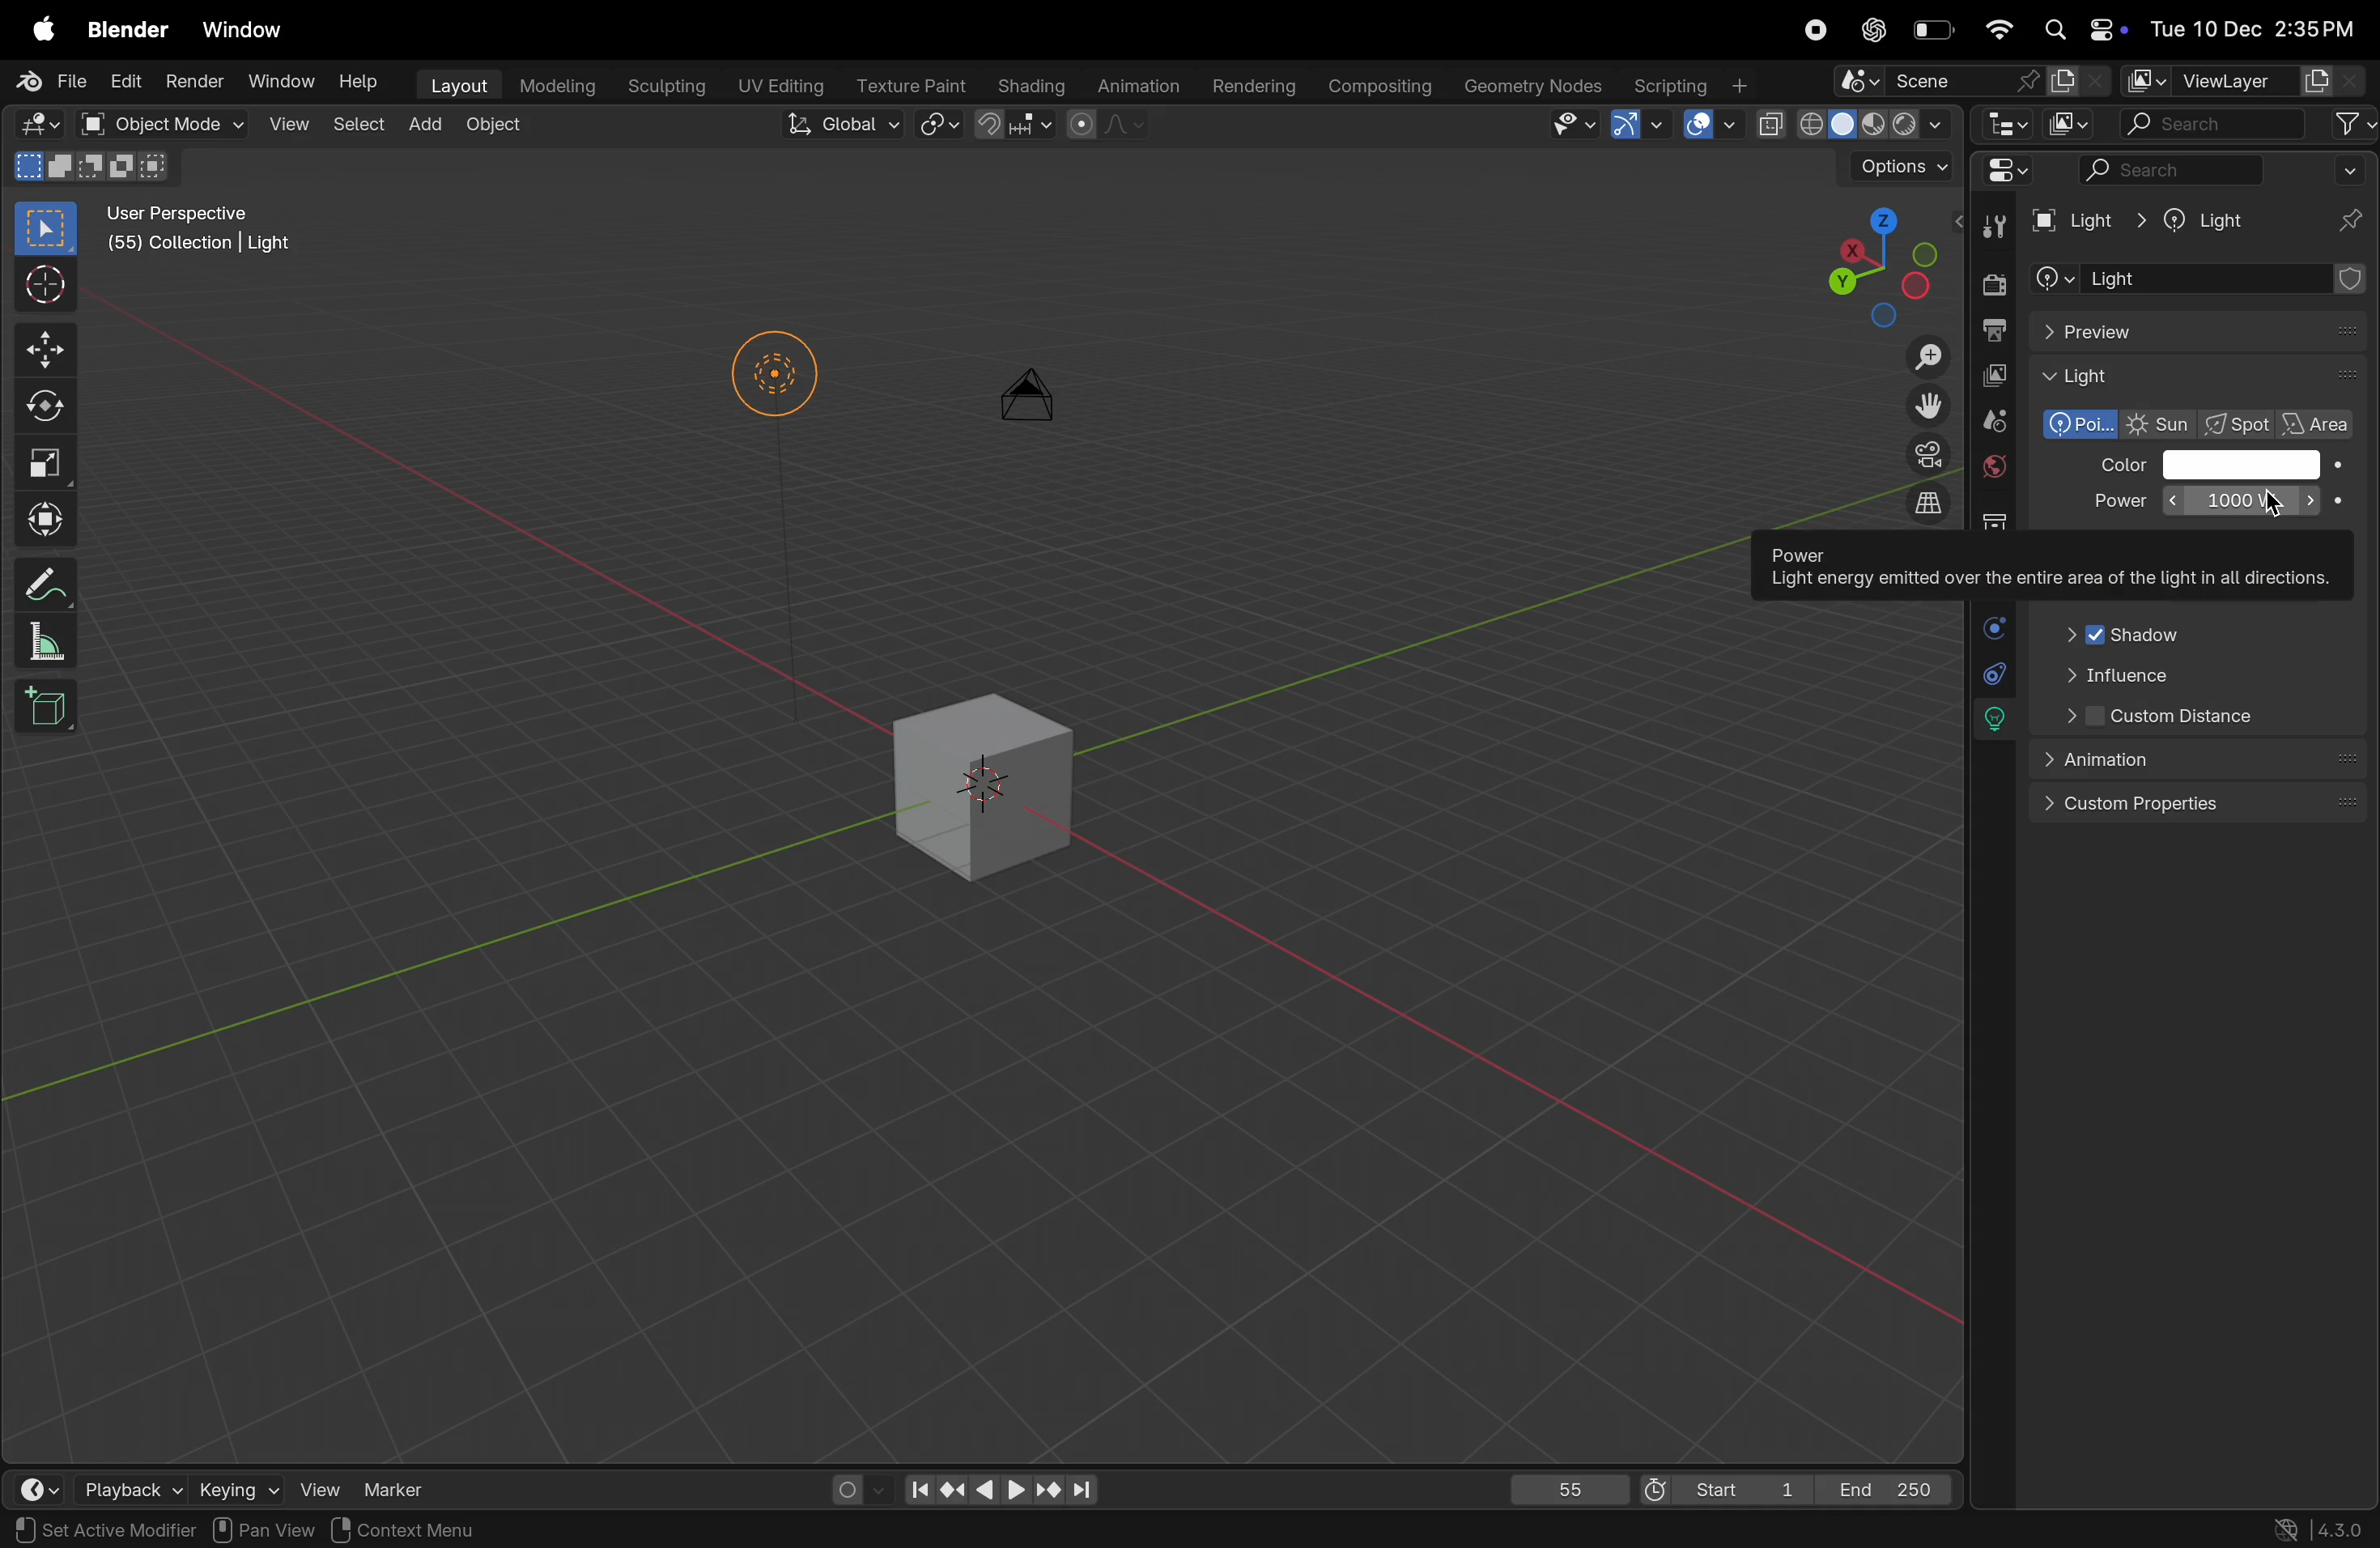 The width and height of the screenshot is (2380, 1548). Describe the element at coordinates (1998, 579) in the screenshot. I see `object` at that location.